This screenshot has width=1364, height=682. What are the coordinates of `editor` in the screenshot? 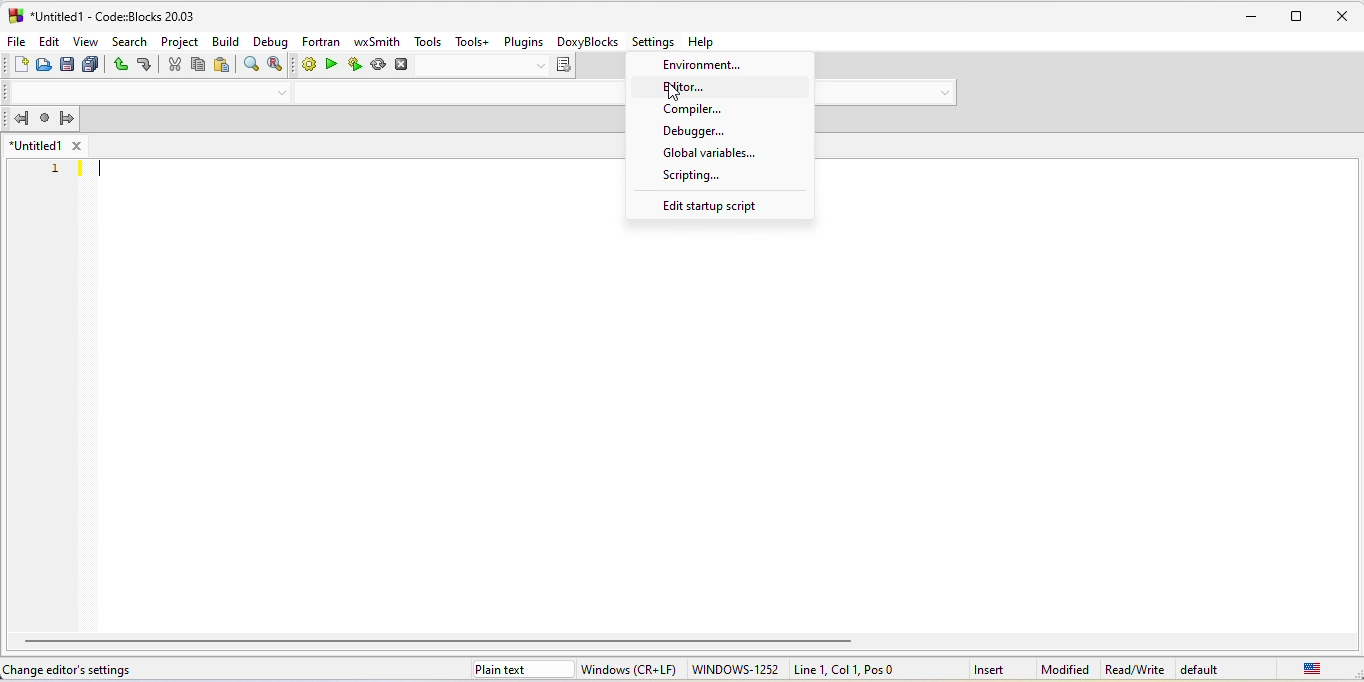 It's located at (684, 86).